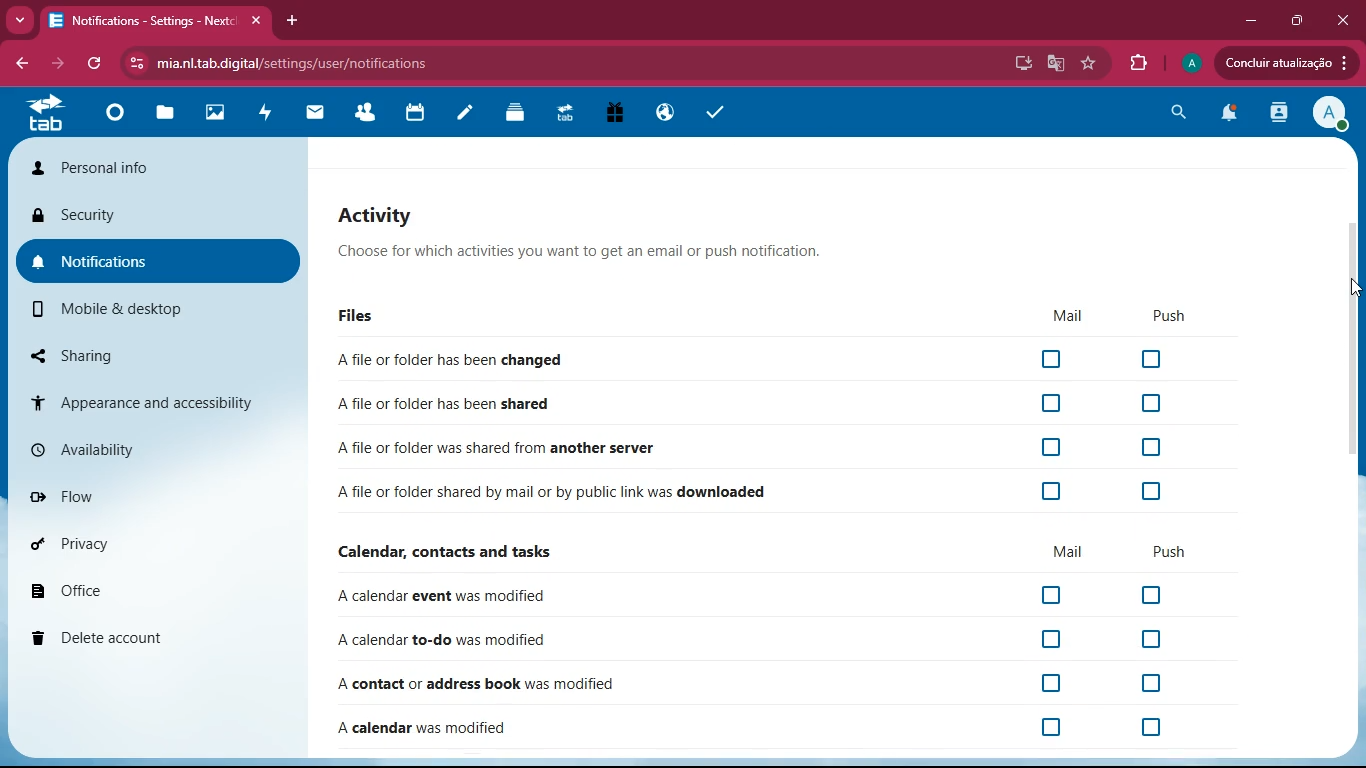  Describe the element at coordinates (168, 116) in the screenshot. I see `files` at that location.